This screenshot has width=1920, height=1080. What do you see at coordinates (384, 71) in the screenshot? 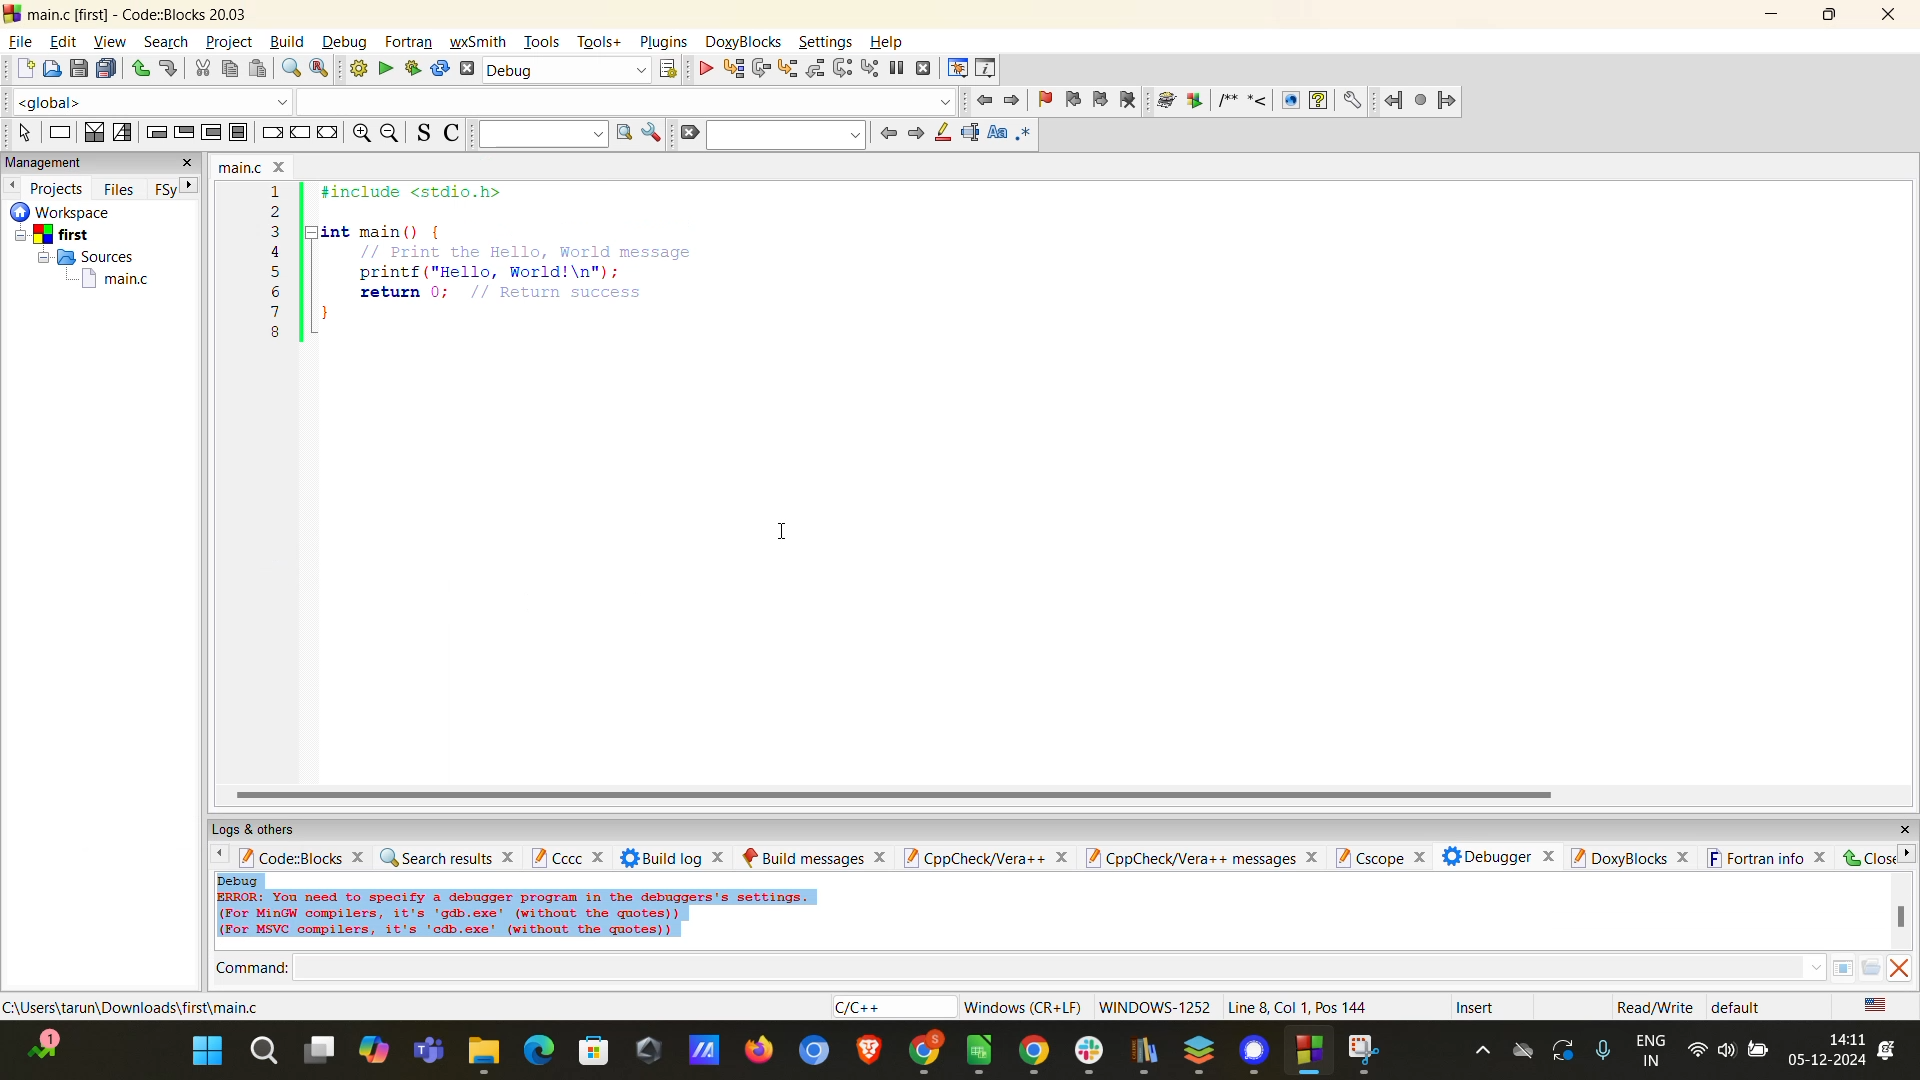
I see `run` at bounding box center [384, 71].